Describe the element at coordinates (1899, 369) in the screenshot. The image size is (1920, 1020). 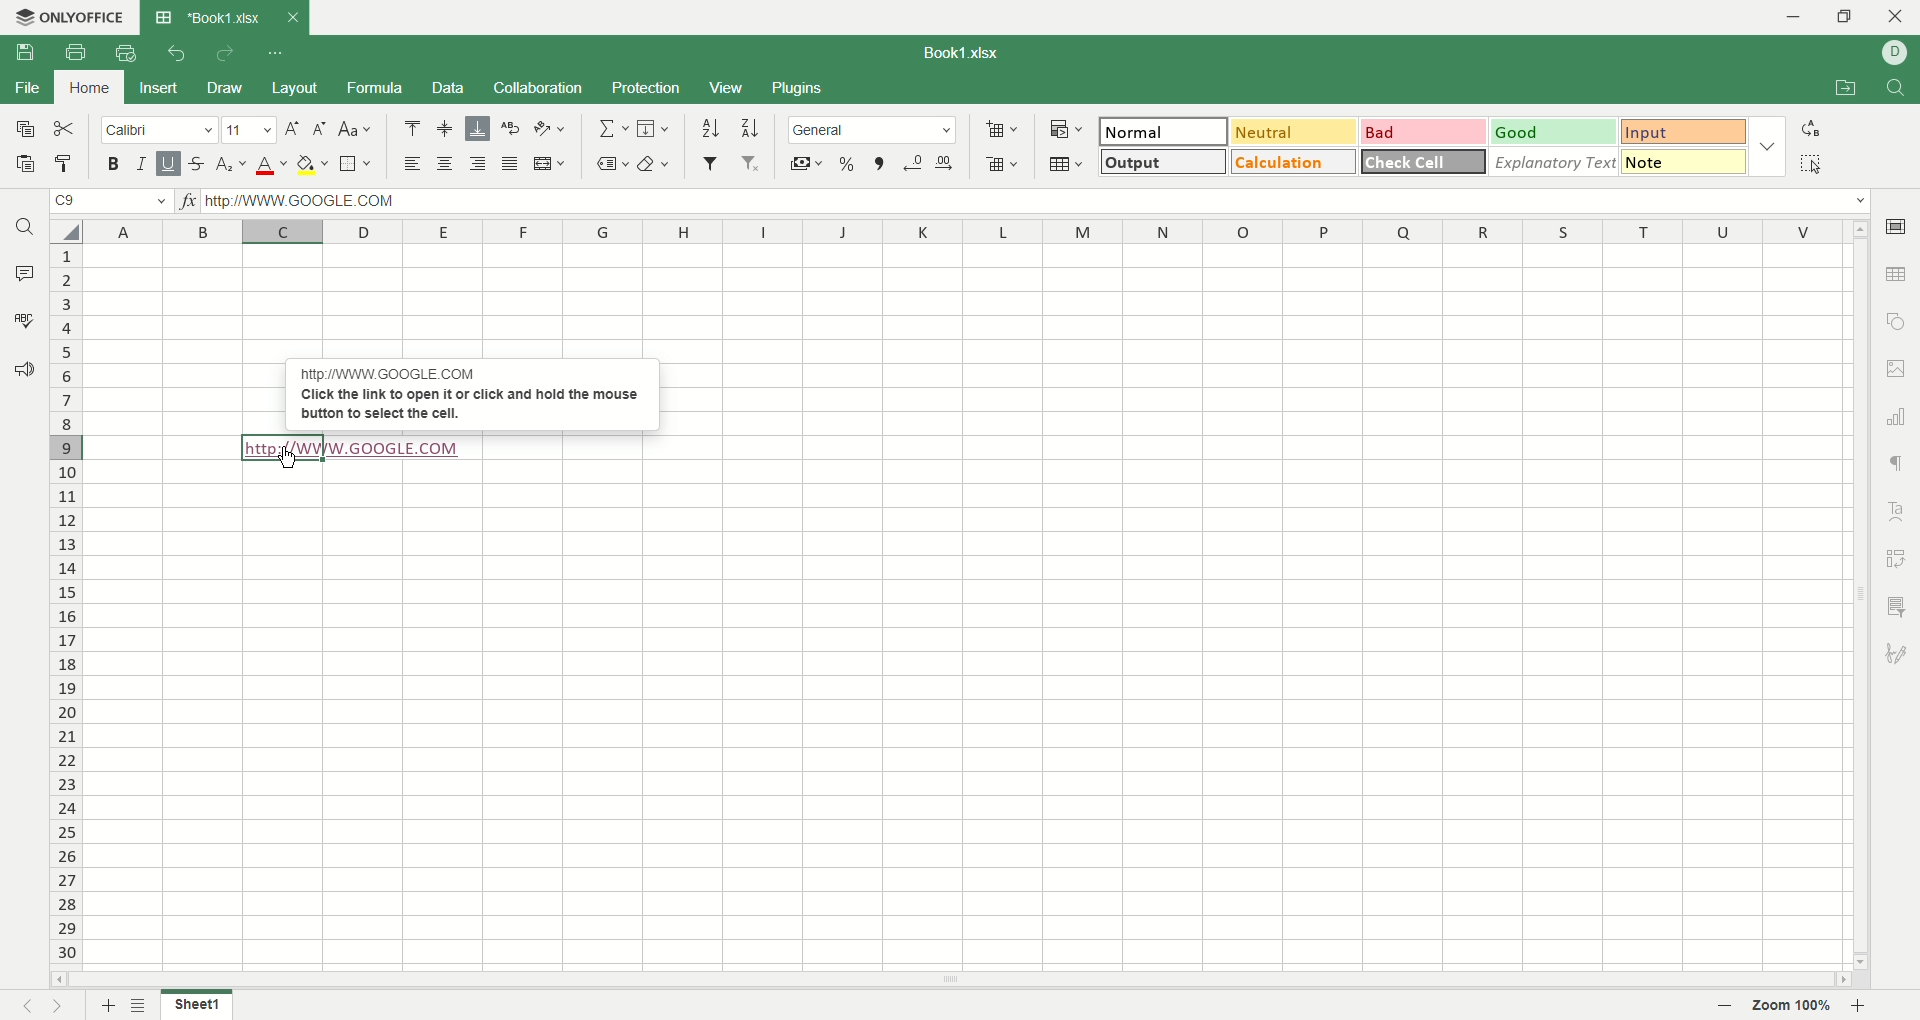
I see `image settings` at that location.